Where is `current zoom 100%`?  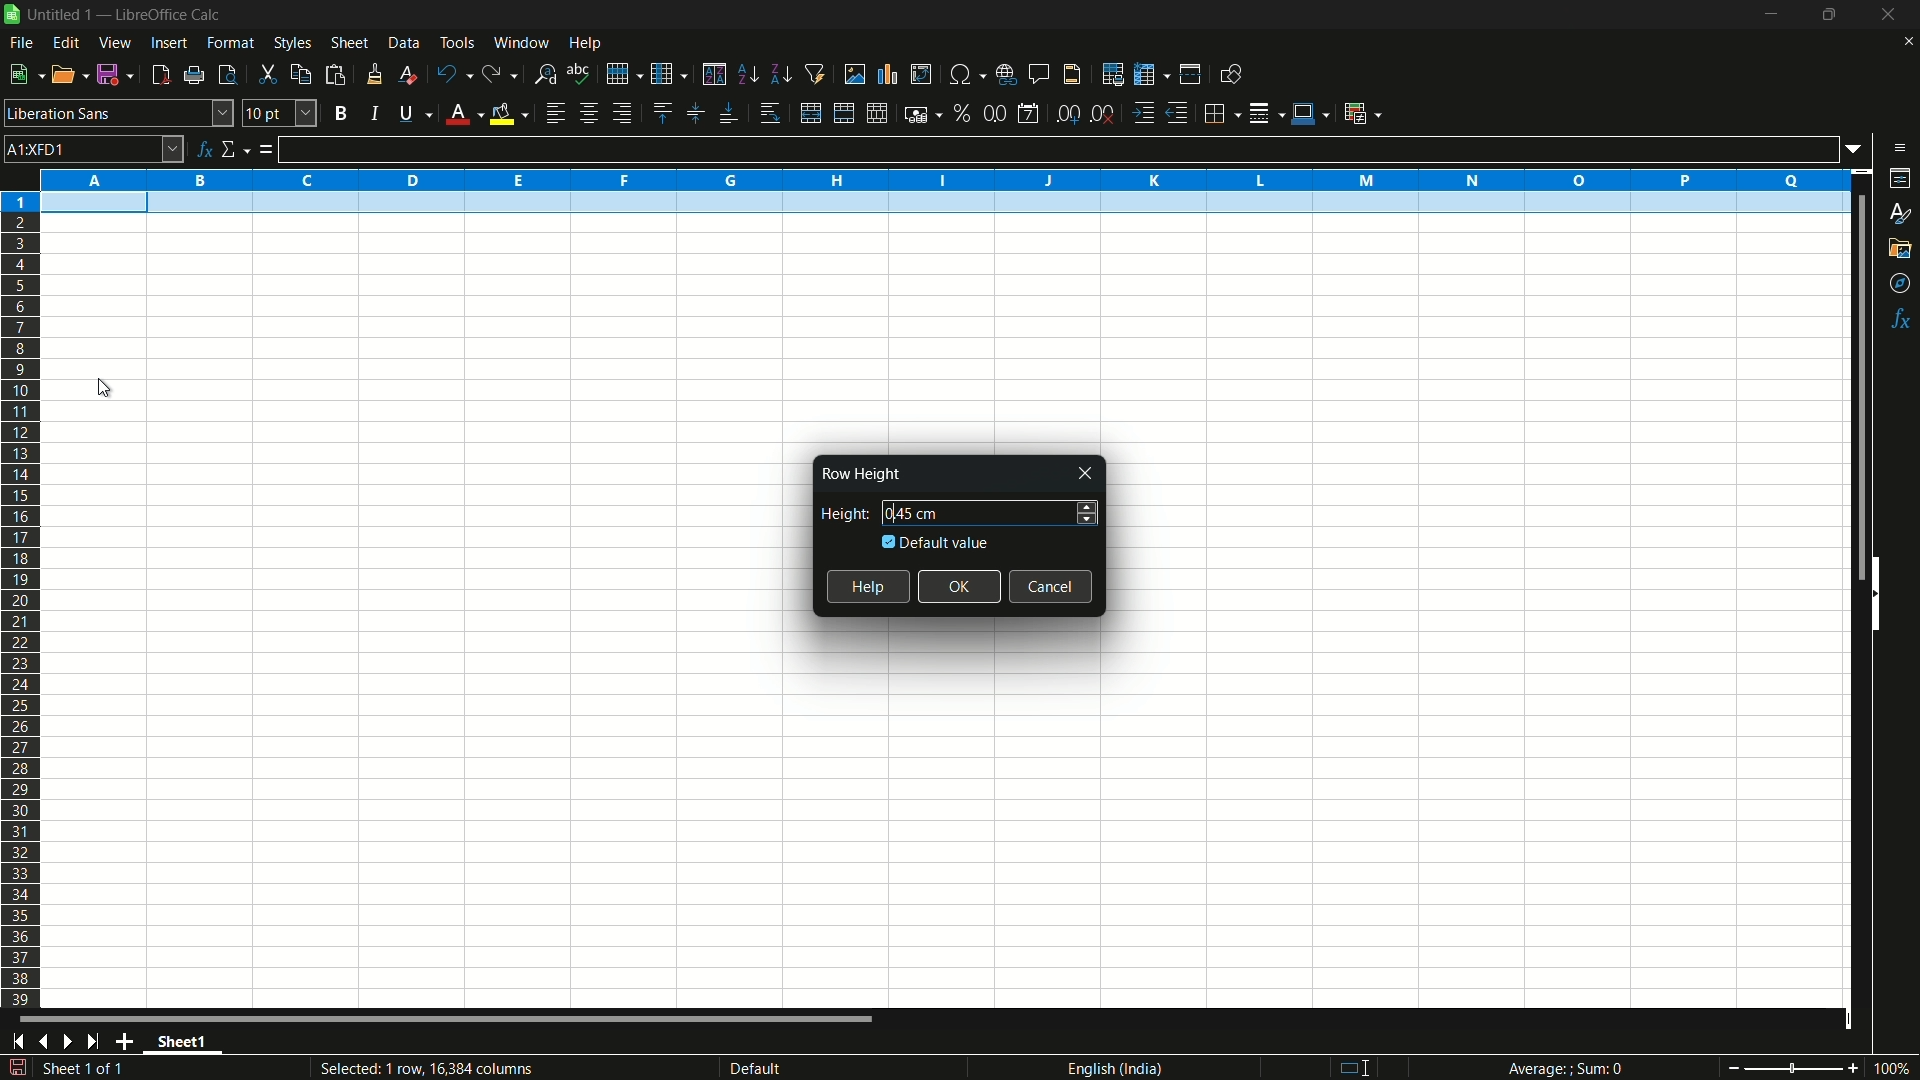
current zoom 100% is located at coordinates (1895, 1068).